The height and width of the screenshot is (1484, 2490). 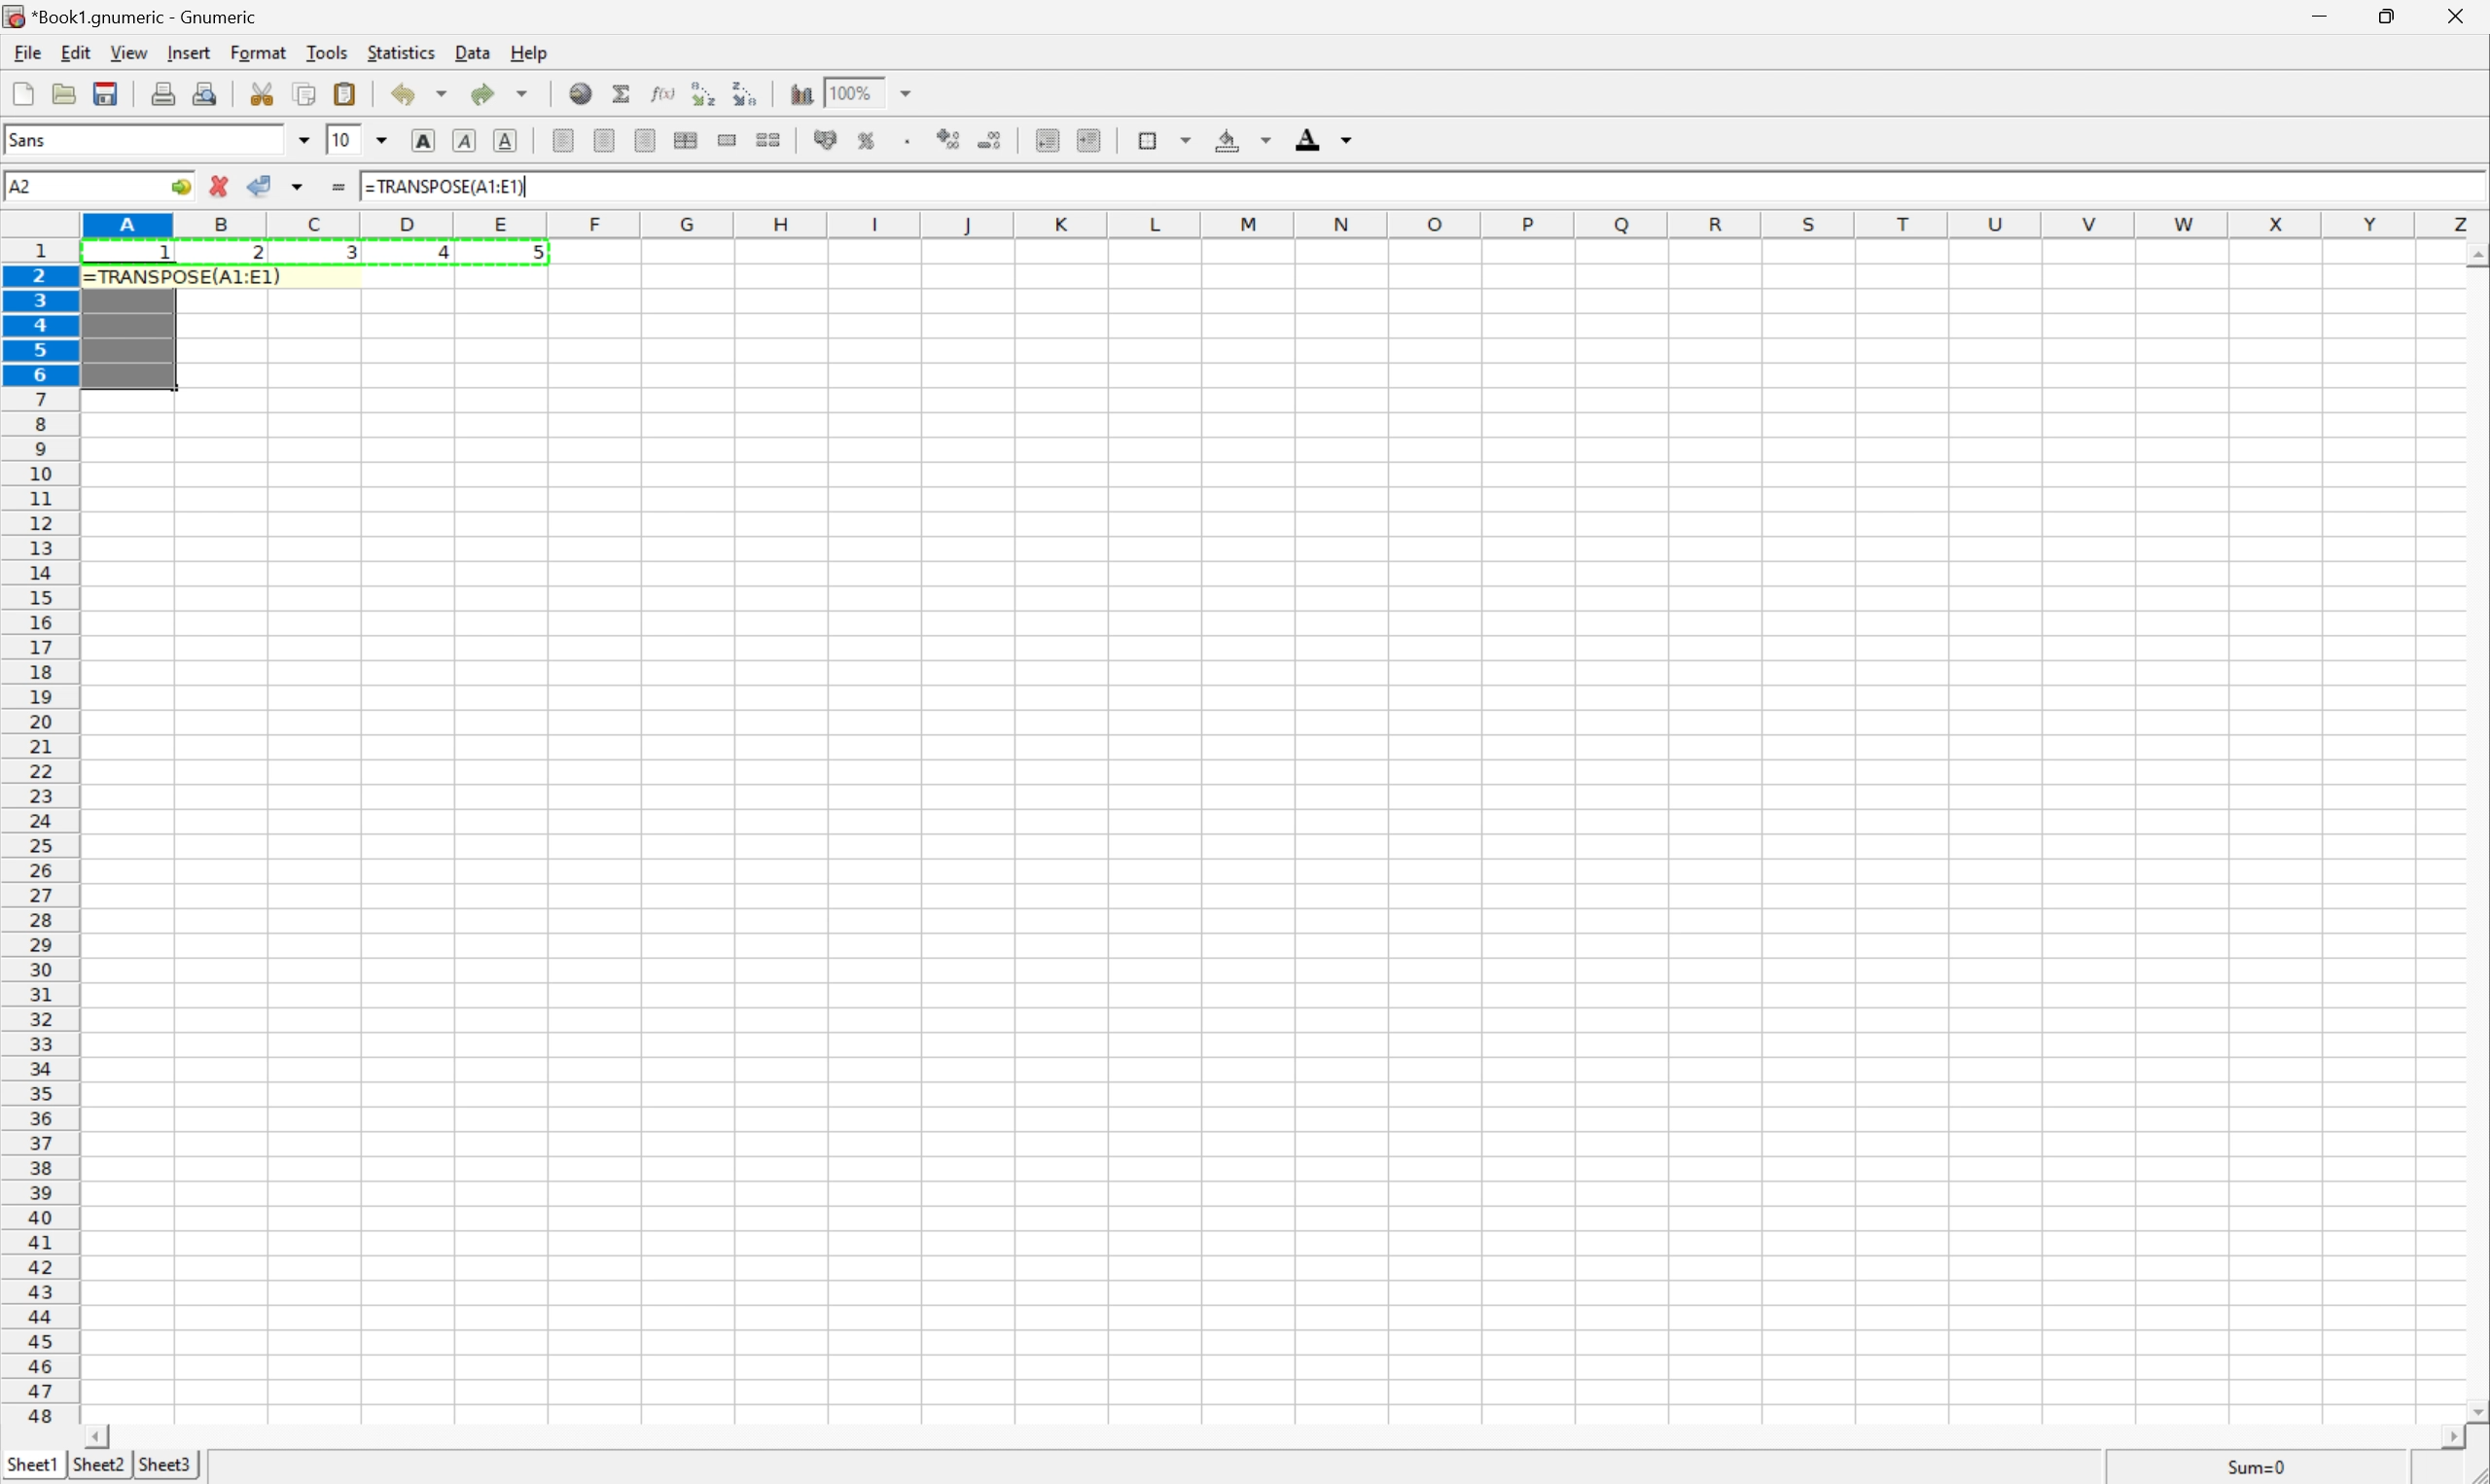 I want to click on drop down, so click(x=381, y=140).